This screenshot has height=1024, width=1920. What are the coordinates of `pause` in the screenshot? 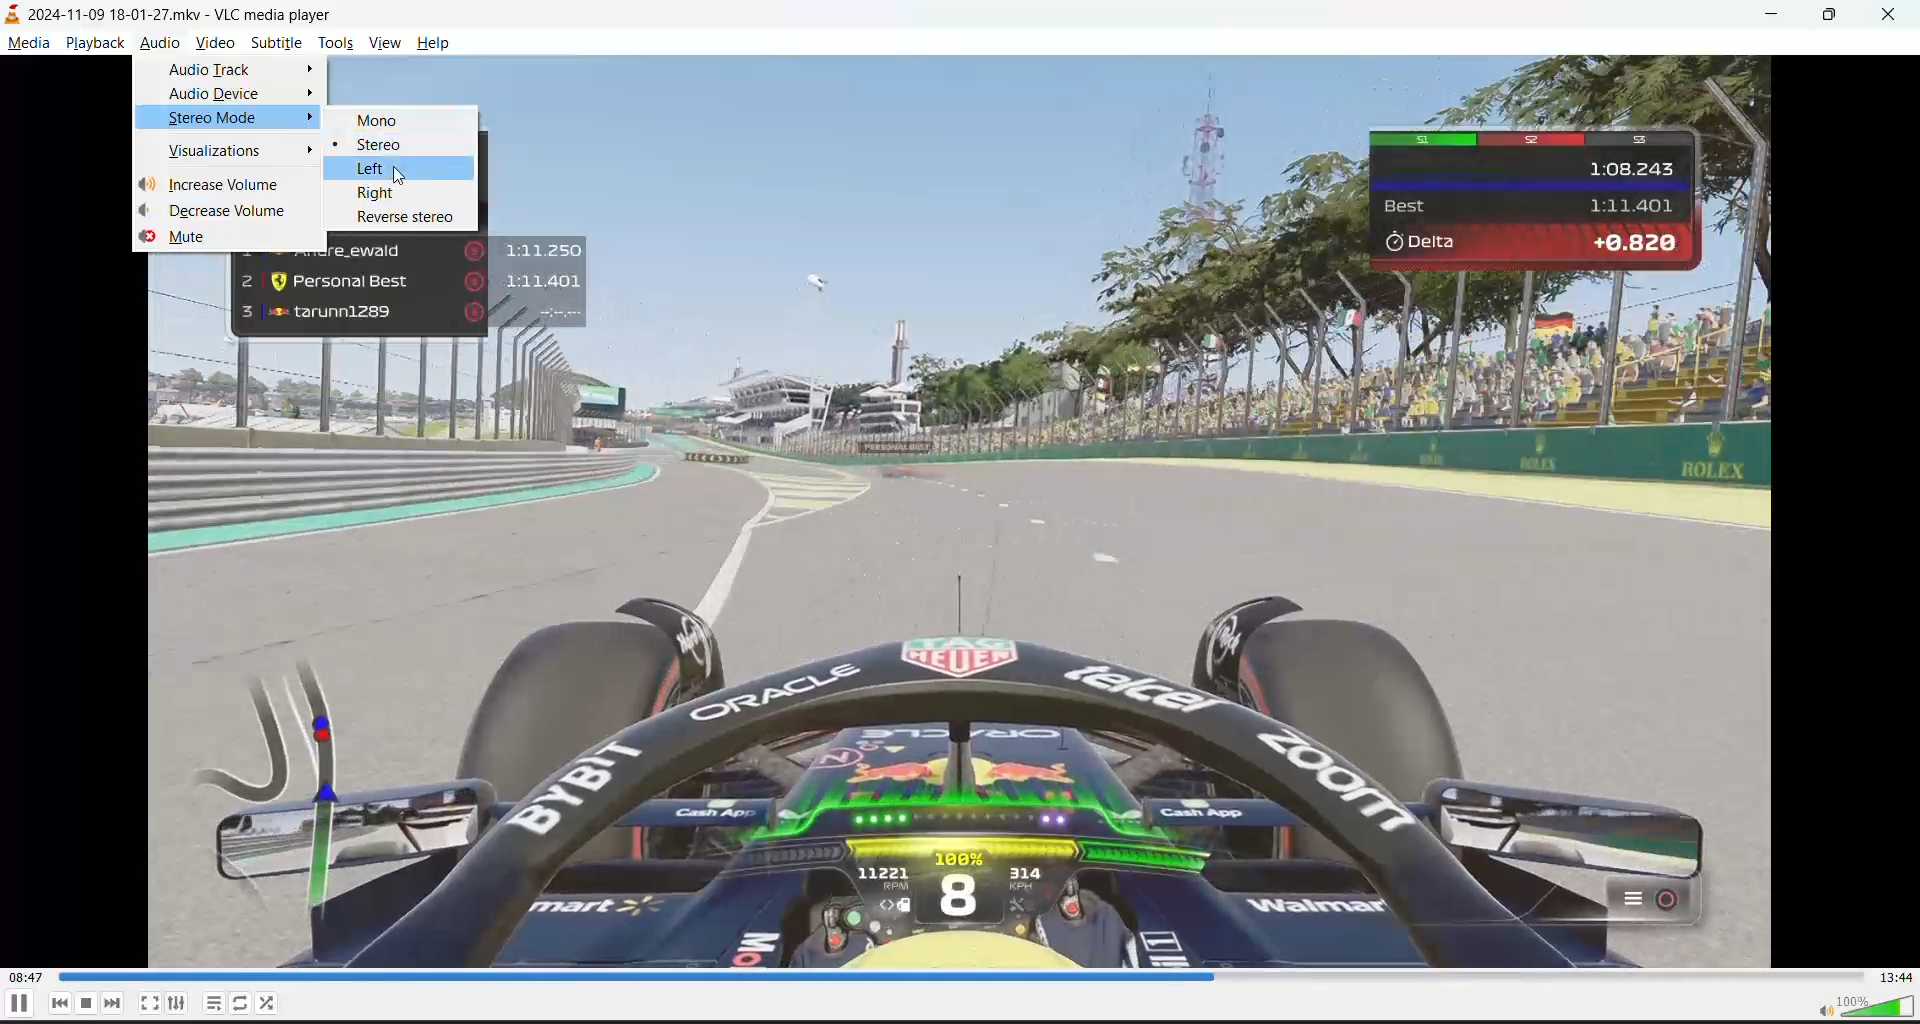 It's located at (17, 1004).